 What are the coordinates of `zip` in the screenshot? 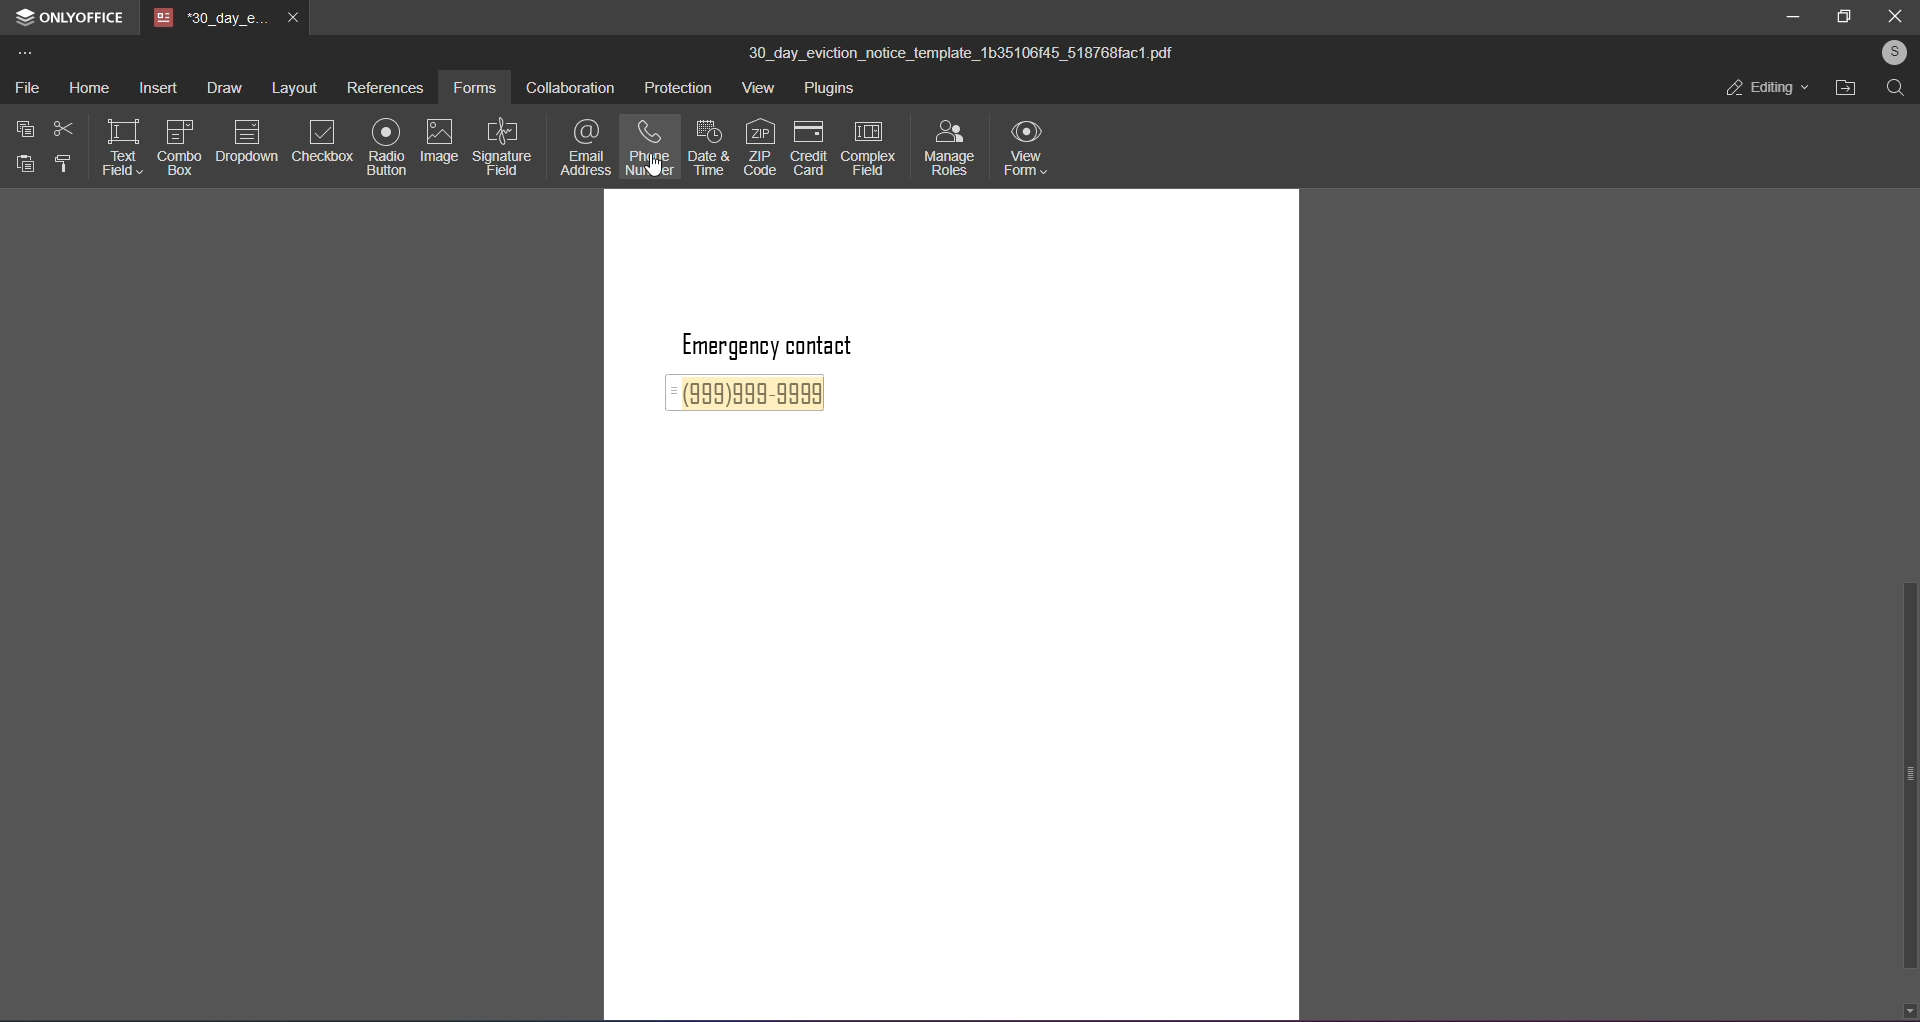 It's located at (758, 150).